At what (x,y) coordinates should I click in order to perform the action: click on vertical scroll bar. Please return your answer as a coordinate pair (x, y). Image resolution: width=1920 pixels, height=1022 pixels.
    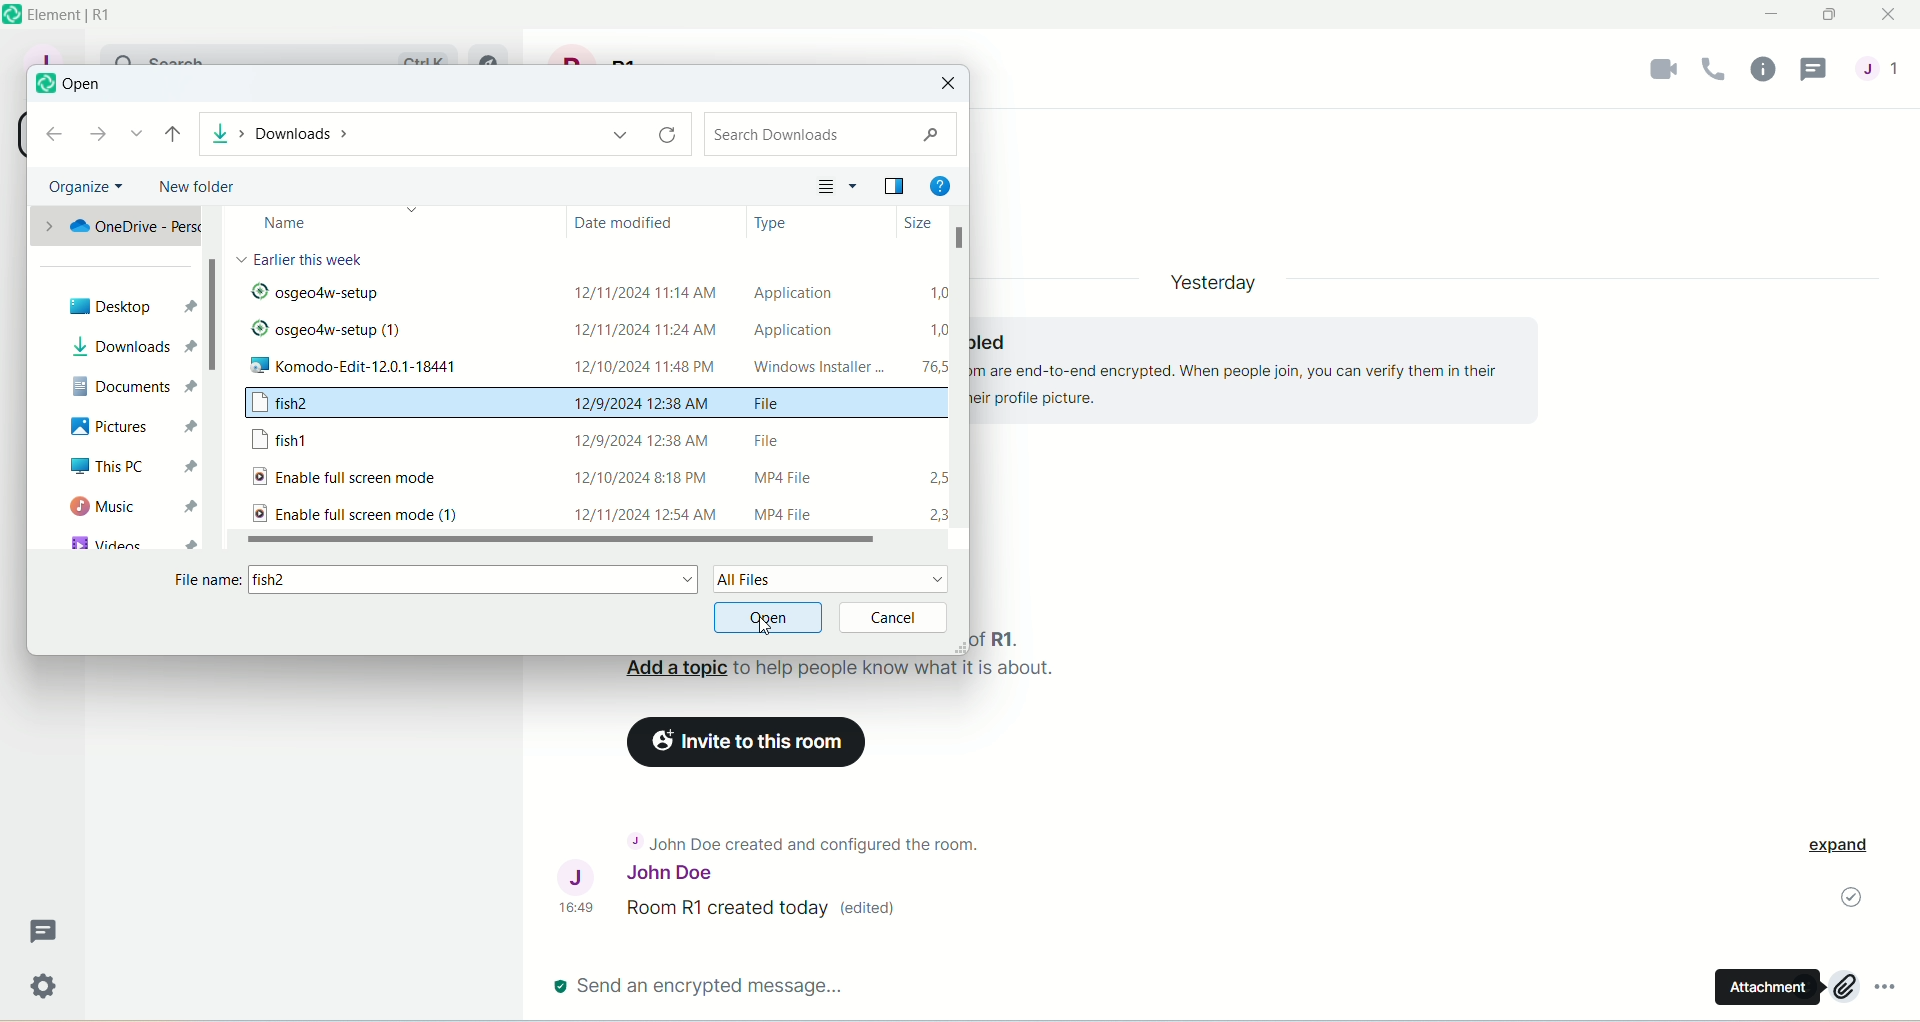
    Looking at the image, I should click on (958, 381).